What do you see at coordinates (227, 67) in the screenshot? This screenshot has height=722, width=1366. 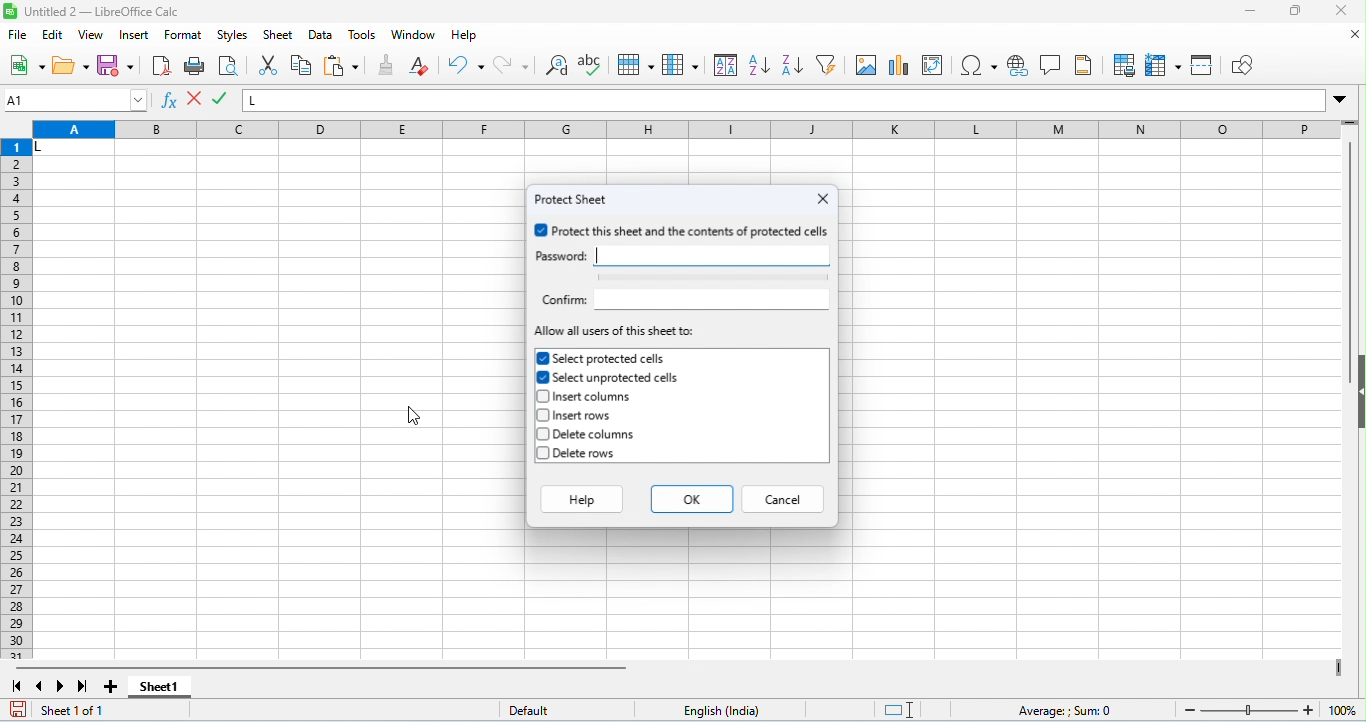 I see `print preview` at bounding box center [227, 67].